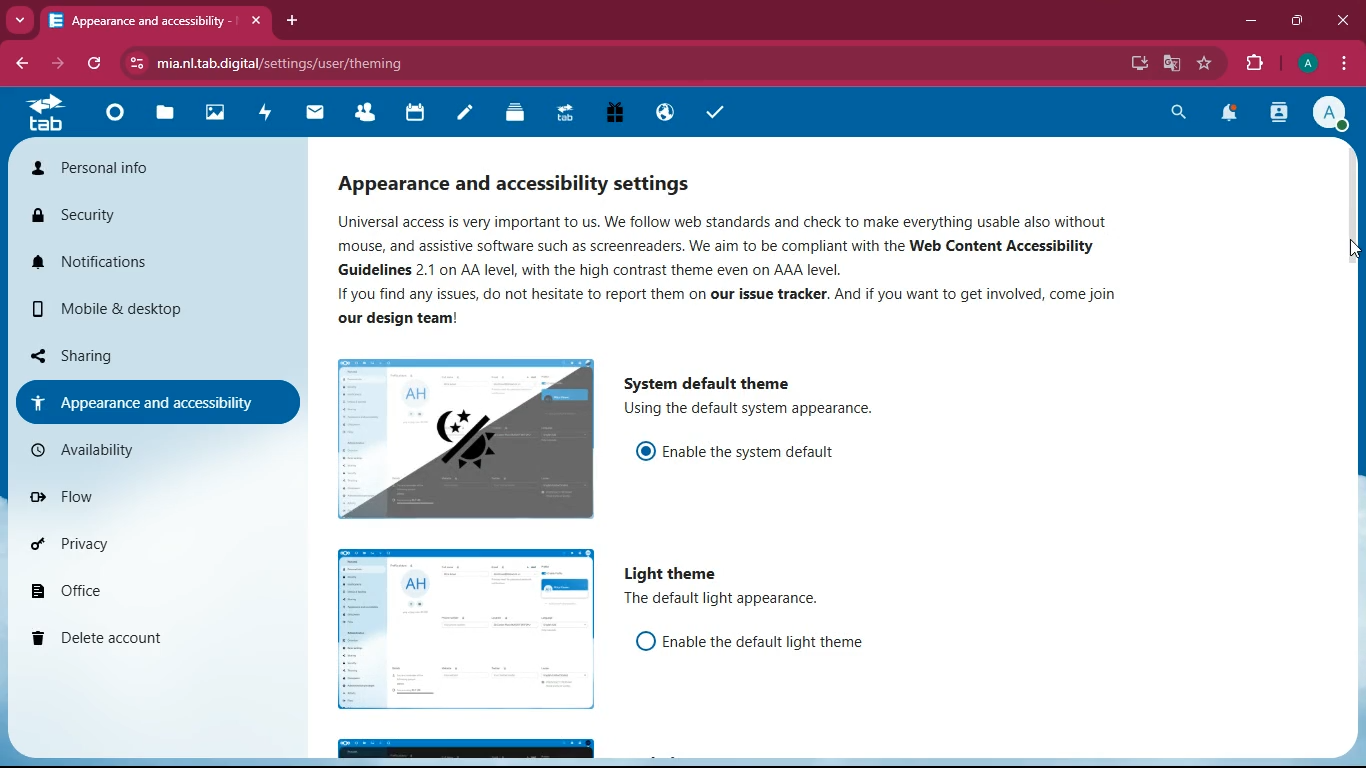  What do you see at coordinates (645, 645) in the screenshot?
I see `off` at bounding box center [645, 645].